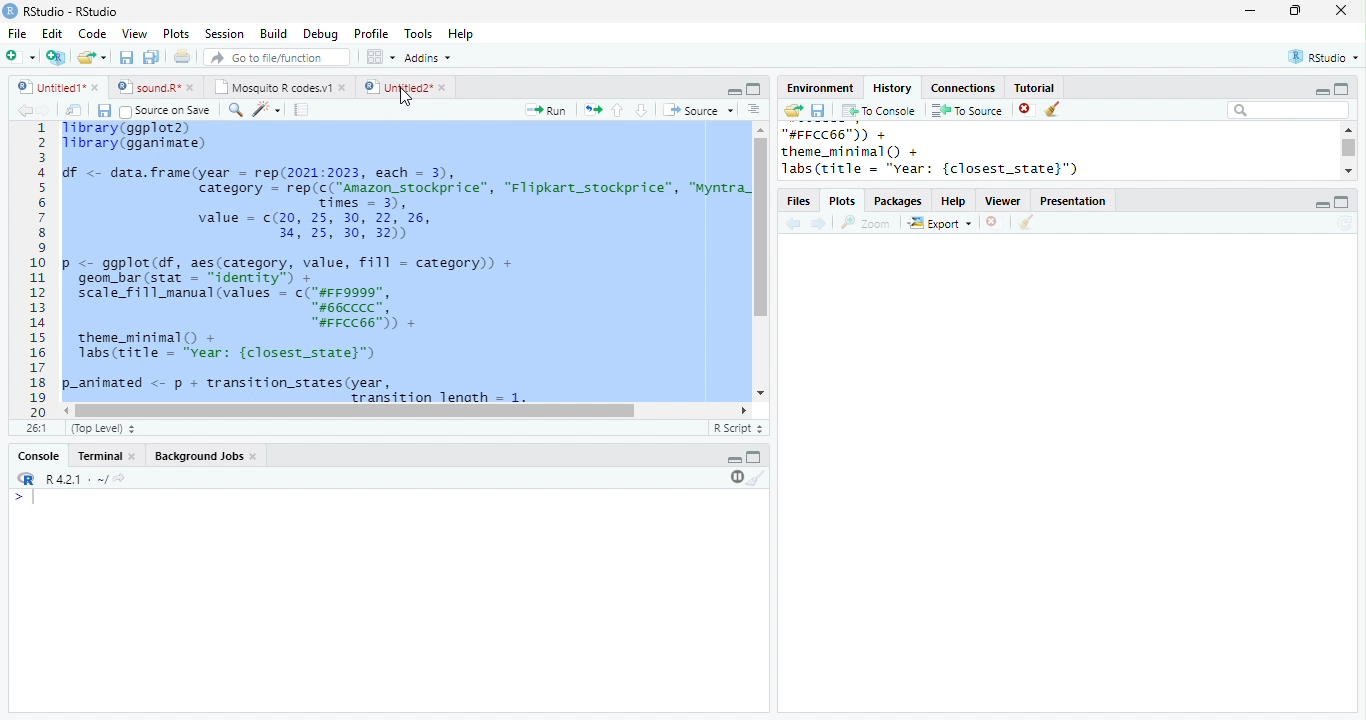  What do you see at coordinates (763, 227) in the screenshot?
I see `scroll bar` at bounding box center [763, 227].